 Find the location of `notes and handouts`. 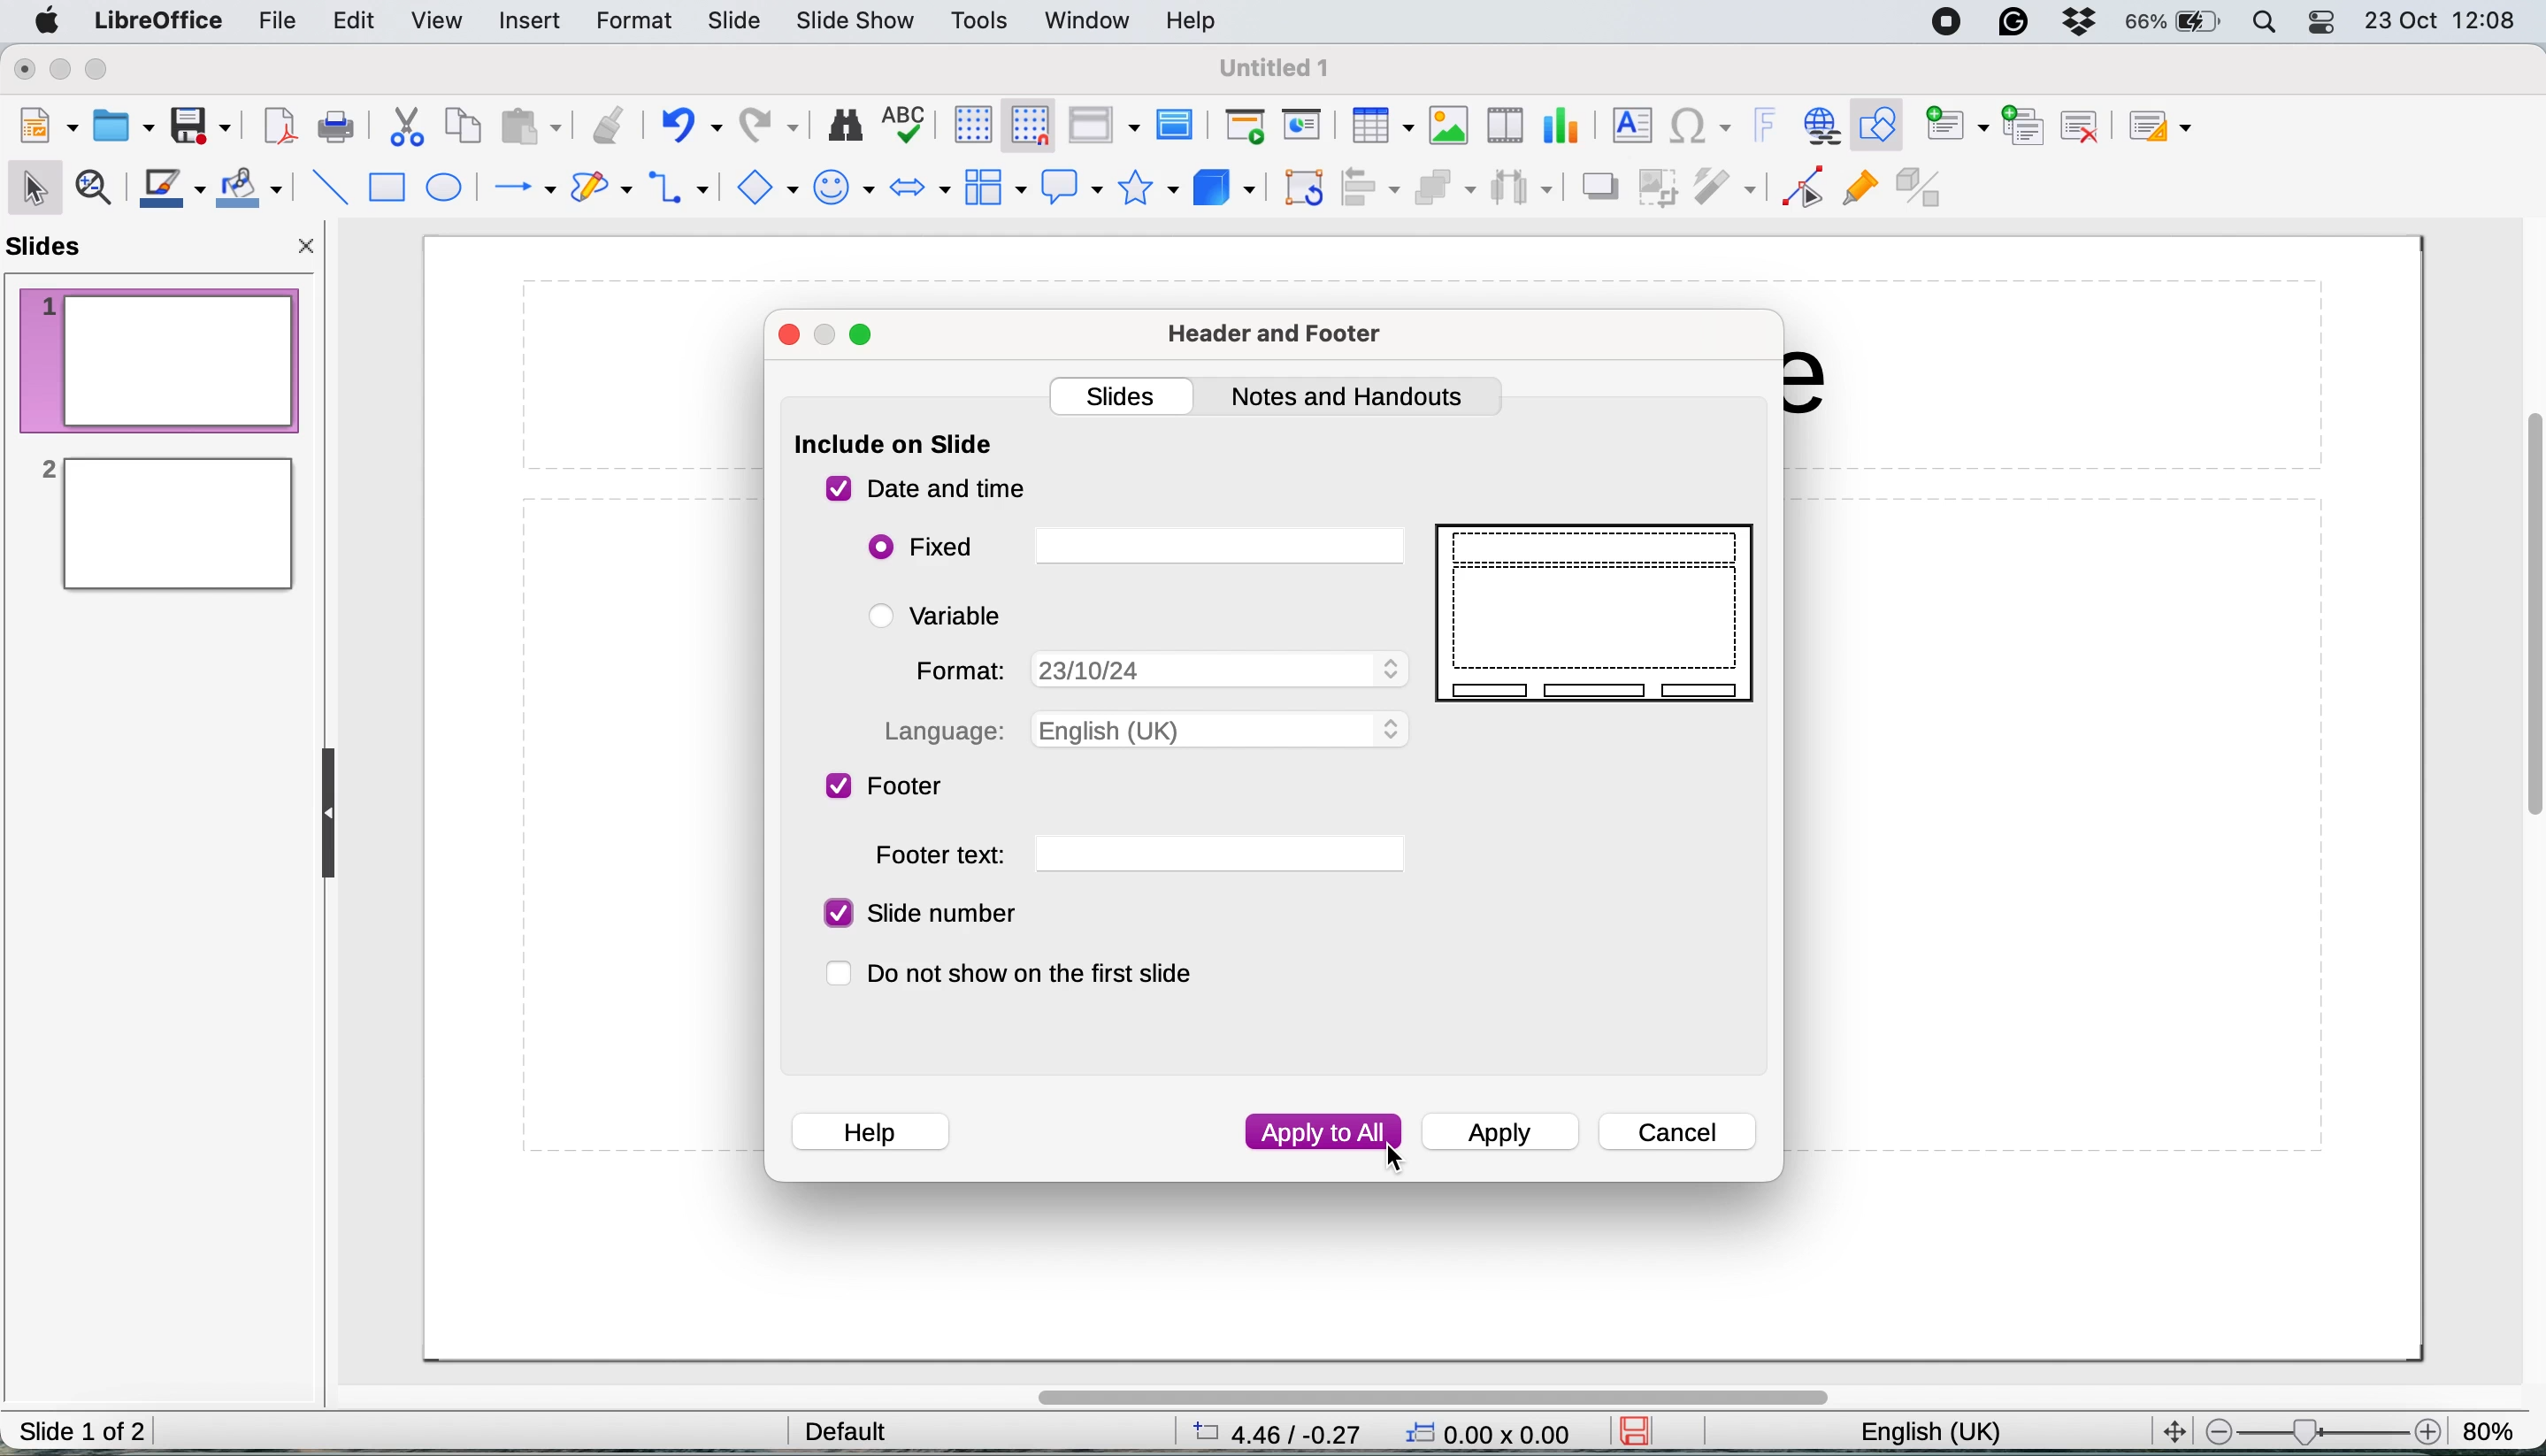

notes and handouts is located at coordinates (1355, 397).